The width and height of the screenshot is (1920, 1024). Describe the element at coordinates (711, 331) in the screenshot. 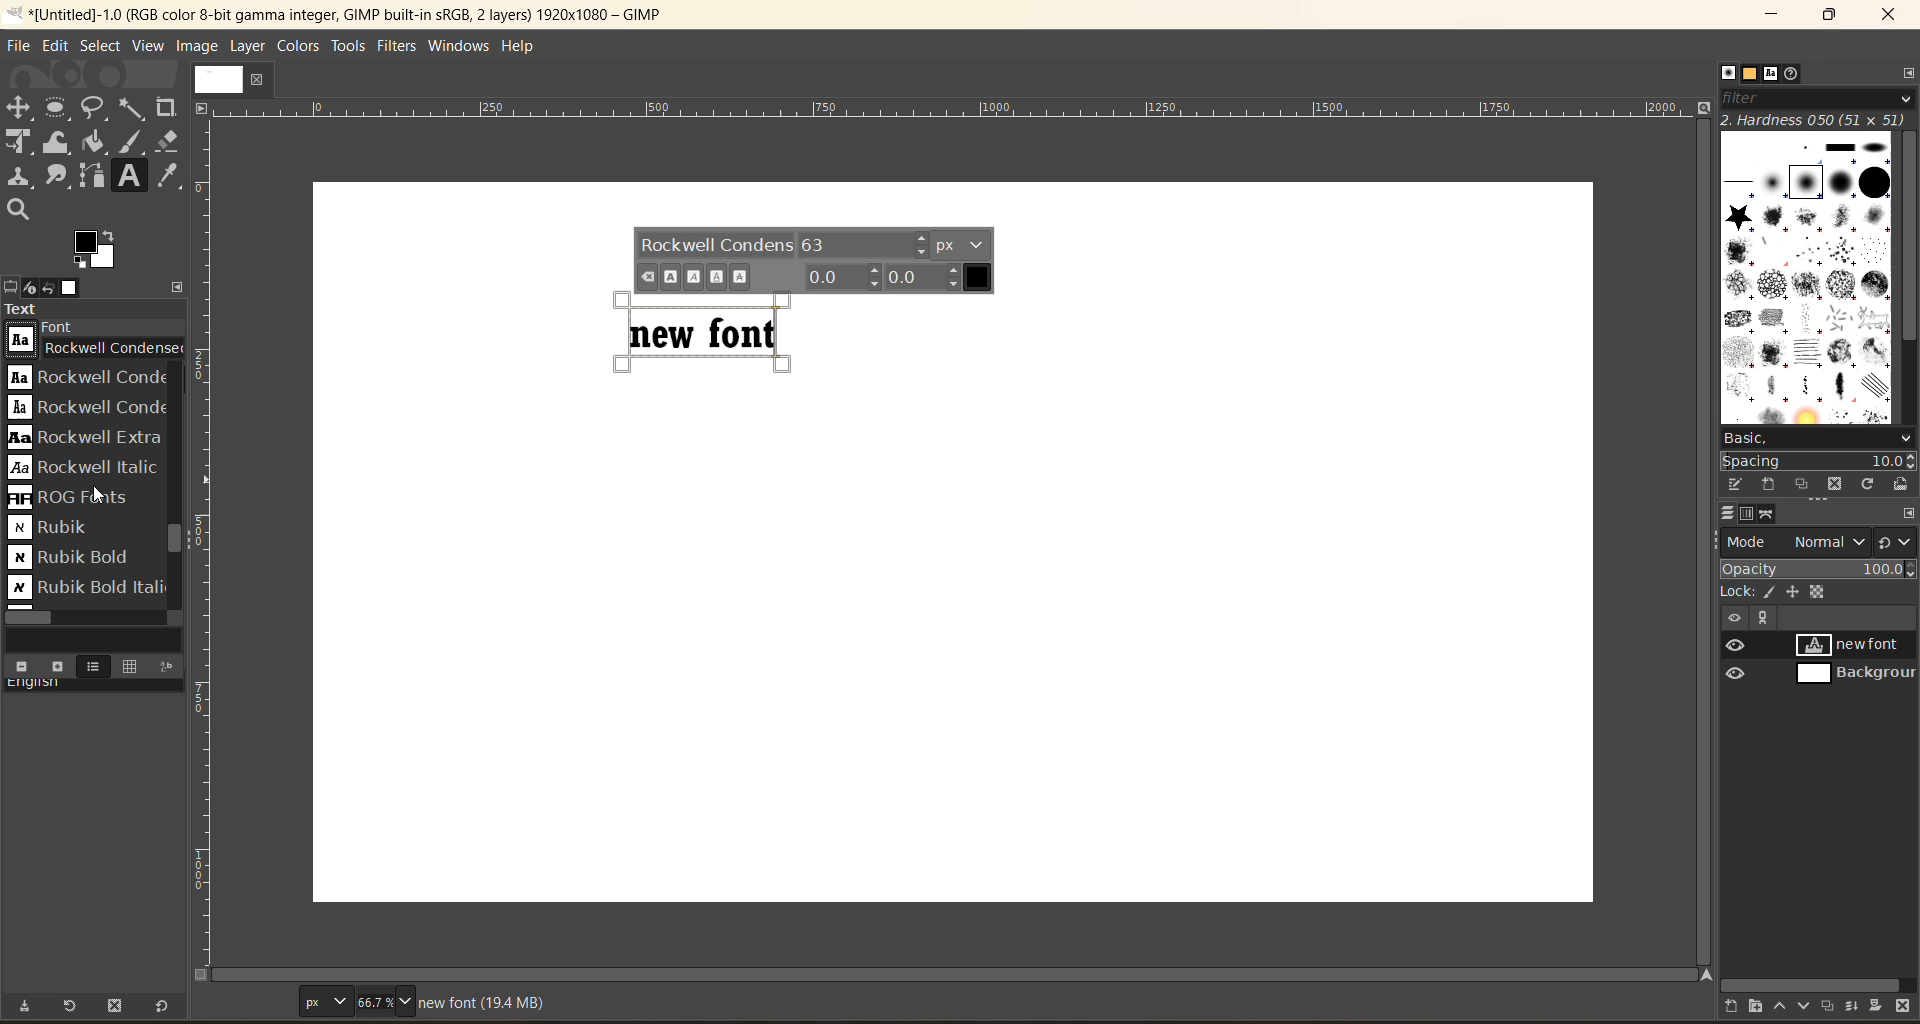

I see `text ` at that location.